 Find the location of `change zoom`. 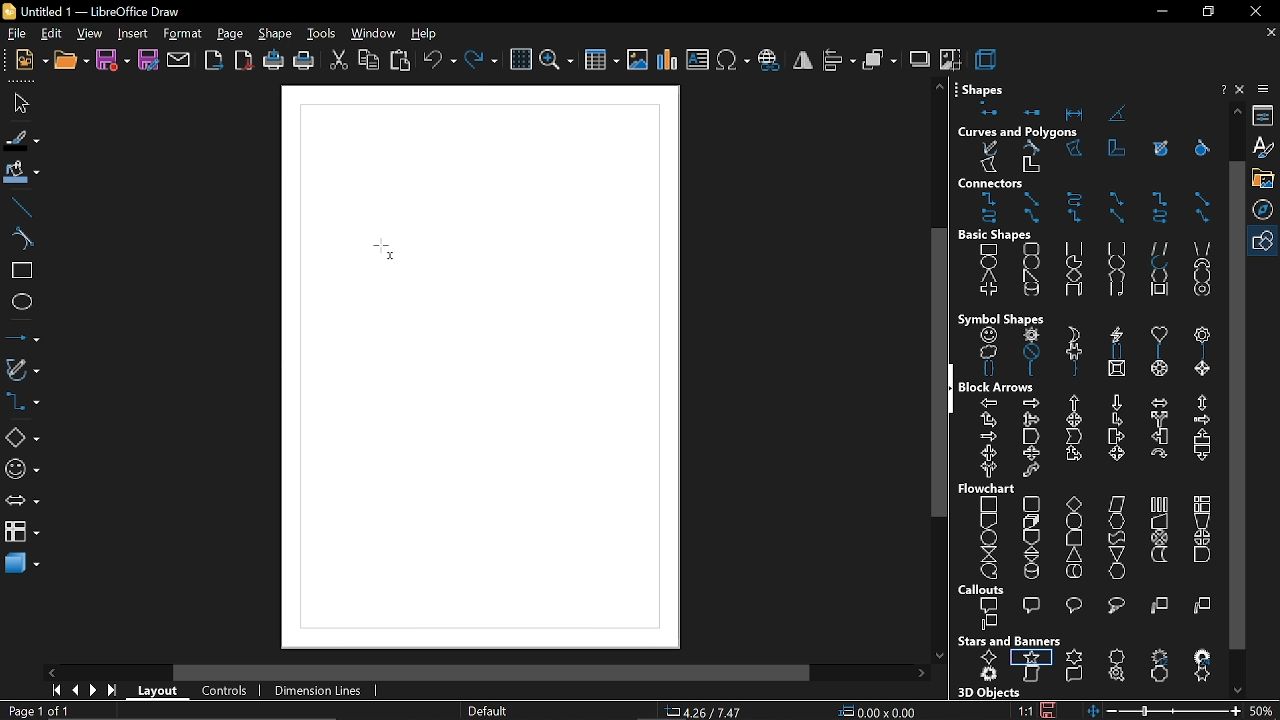

change zoom is located at coordinates (1164, 712).